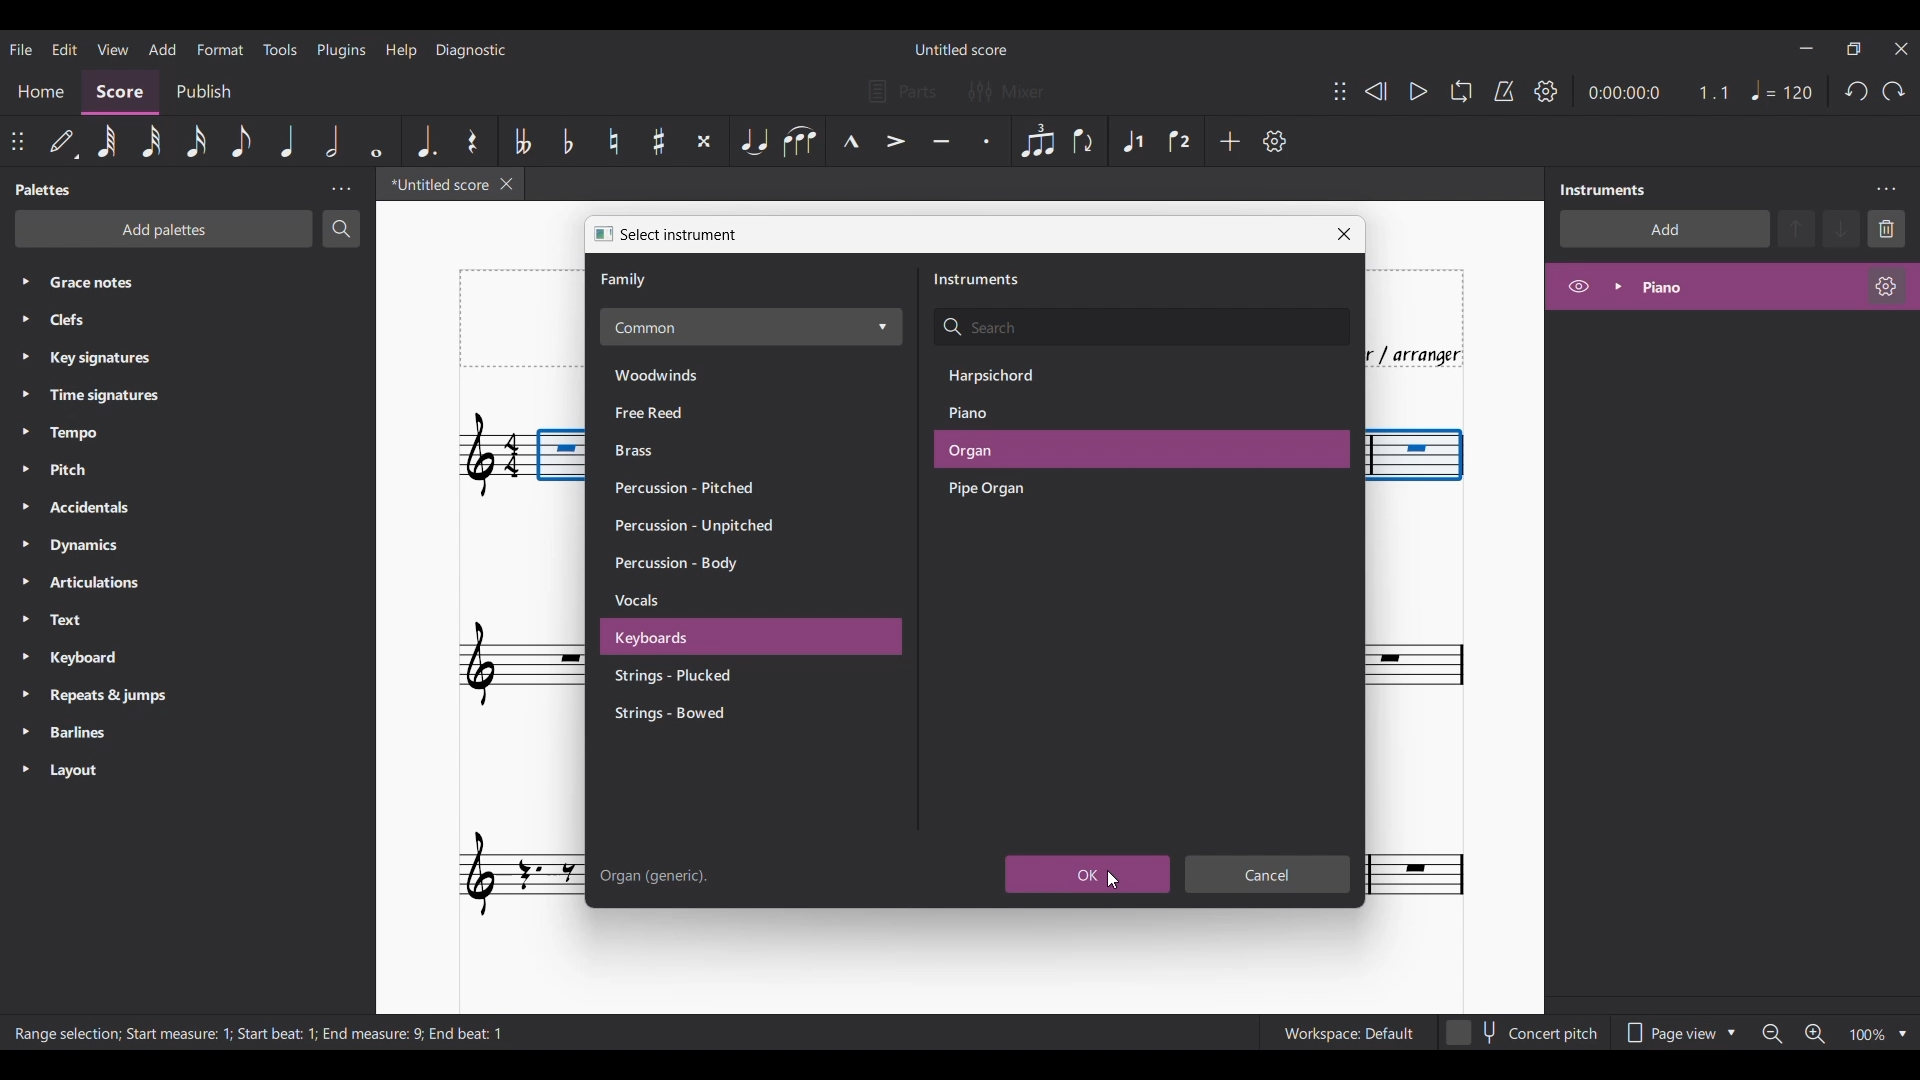  Describe the element at coordinates (1141, 450) in the screenshot. I see `Selected instrument highlighted` at that location.